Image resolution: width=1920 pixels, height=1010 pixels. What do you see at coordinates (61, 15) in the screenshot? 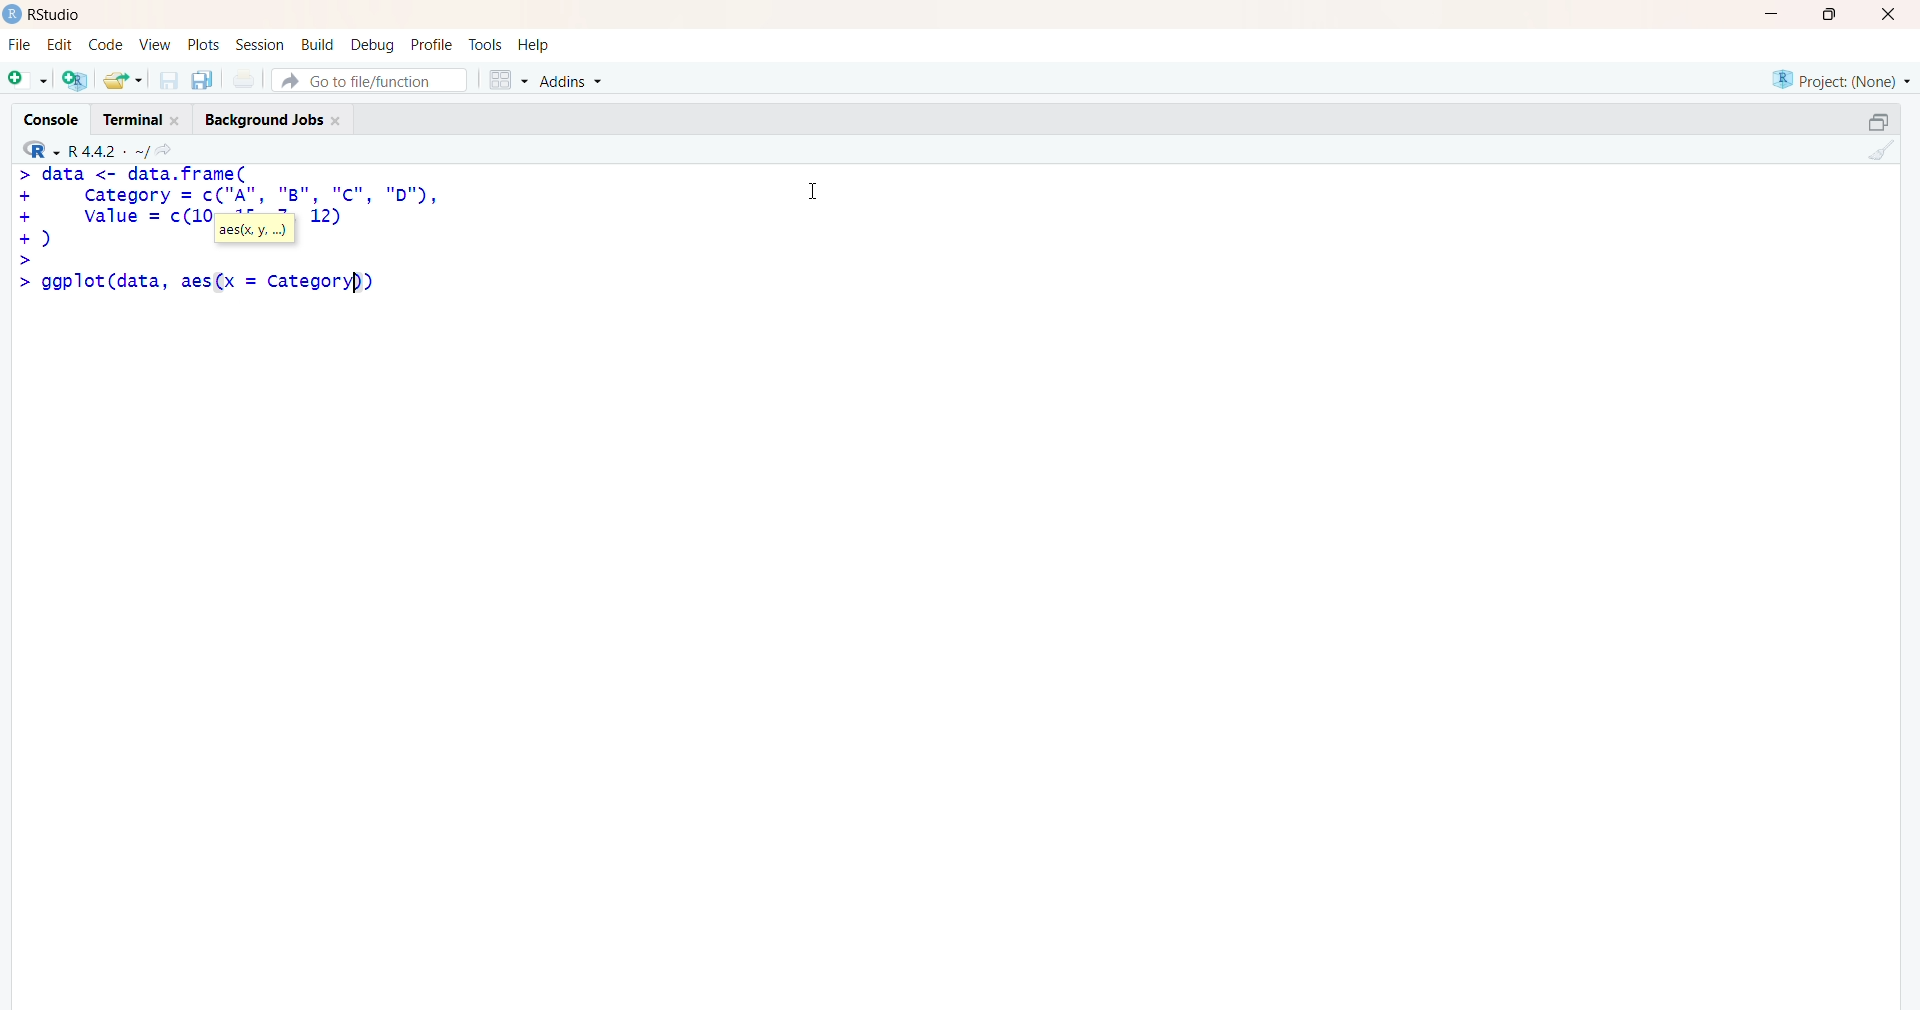
I see `Rstudio` at bounding box center [61, 15].